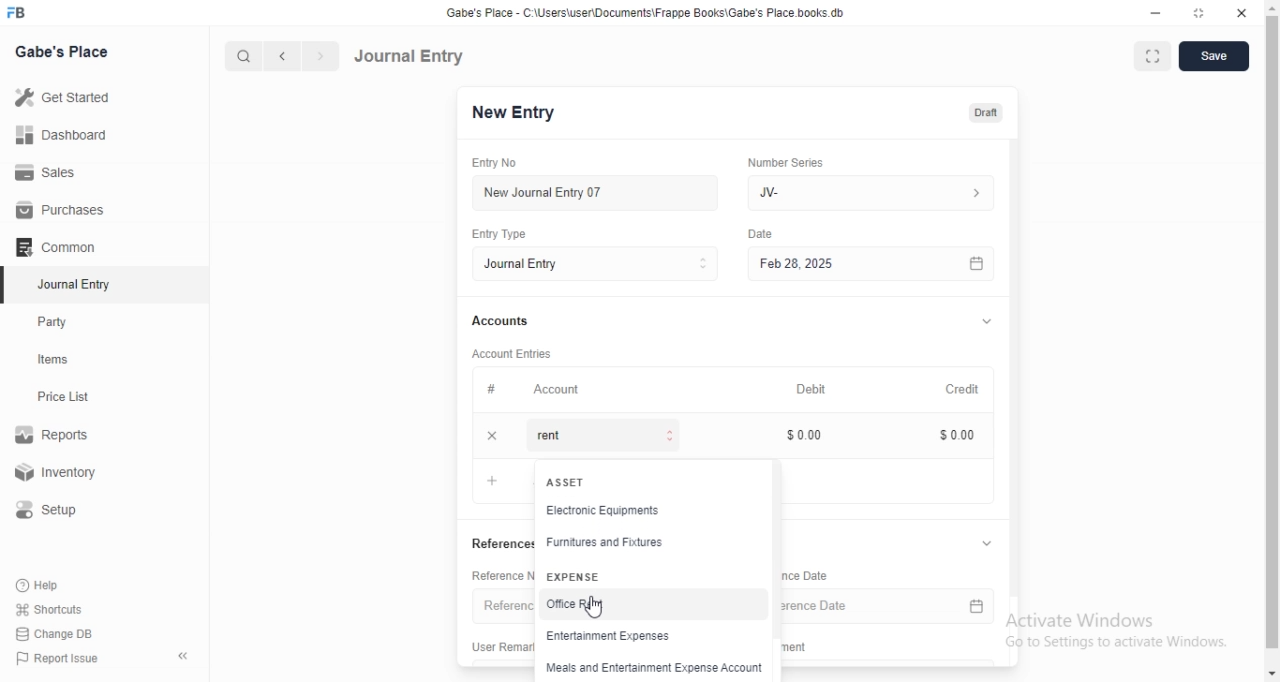 This screenshot has width=1280, height=682. What do you see at coordinates (61, 210) in the screenshot?
I see `Purchases` at bounding box center [61, 210].